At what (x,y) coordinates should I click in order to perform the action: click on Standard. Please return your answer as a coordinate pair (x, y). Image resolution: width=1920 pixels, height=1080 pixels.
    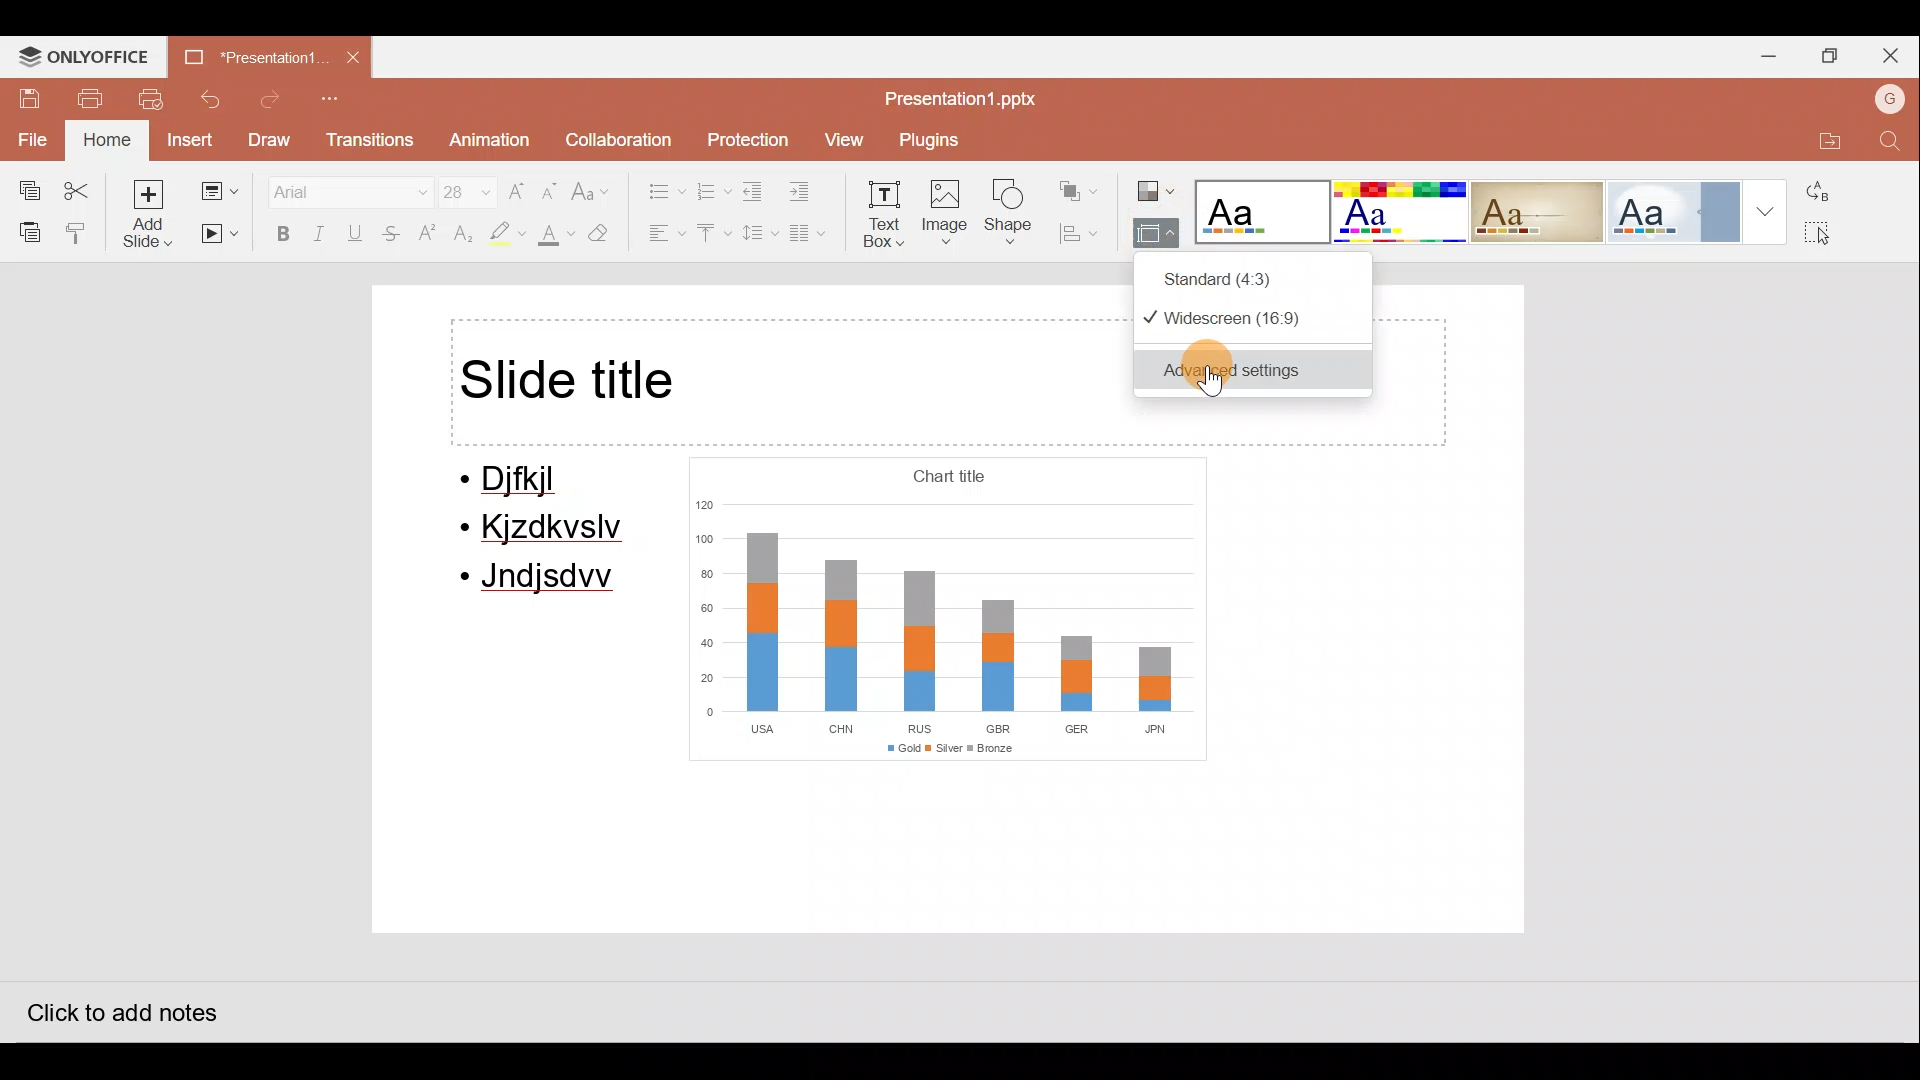
    Looking at the image, I should click on (1261, 275).